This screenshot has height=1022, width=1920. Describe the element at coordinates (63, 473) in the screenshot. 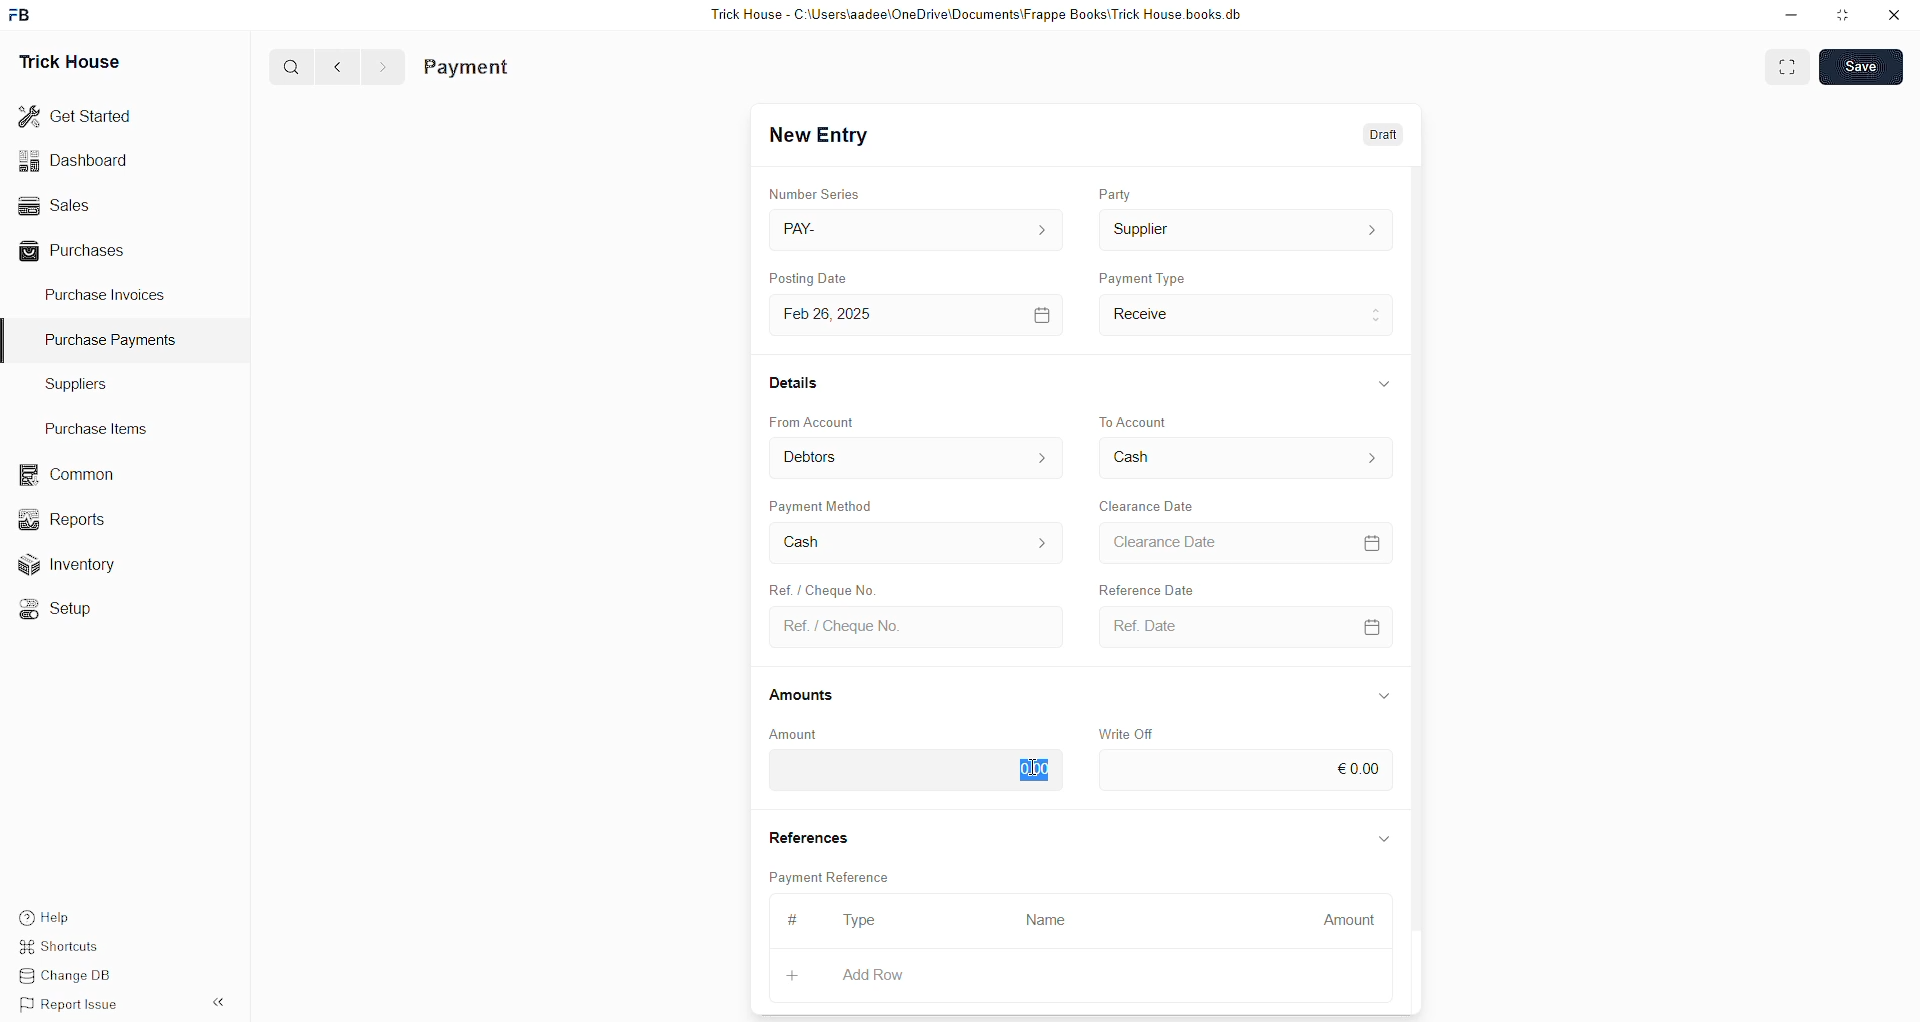

I see `Common` at that location.